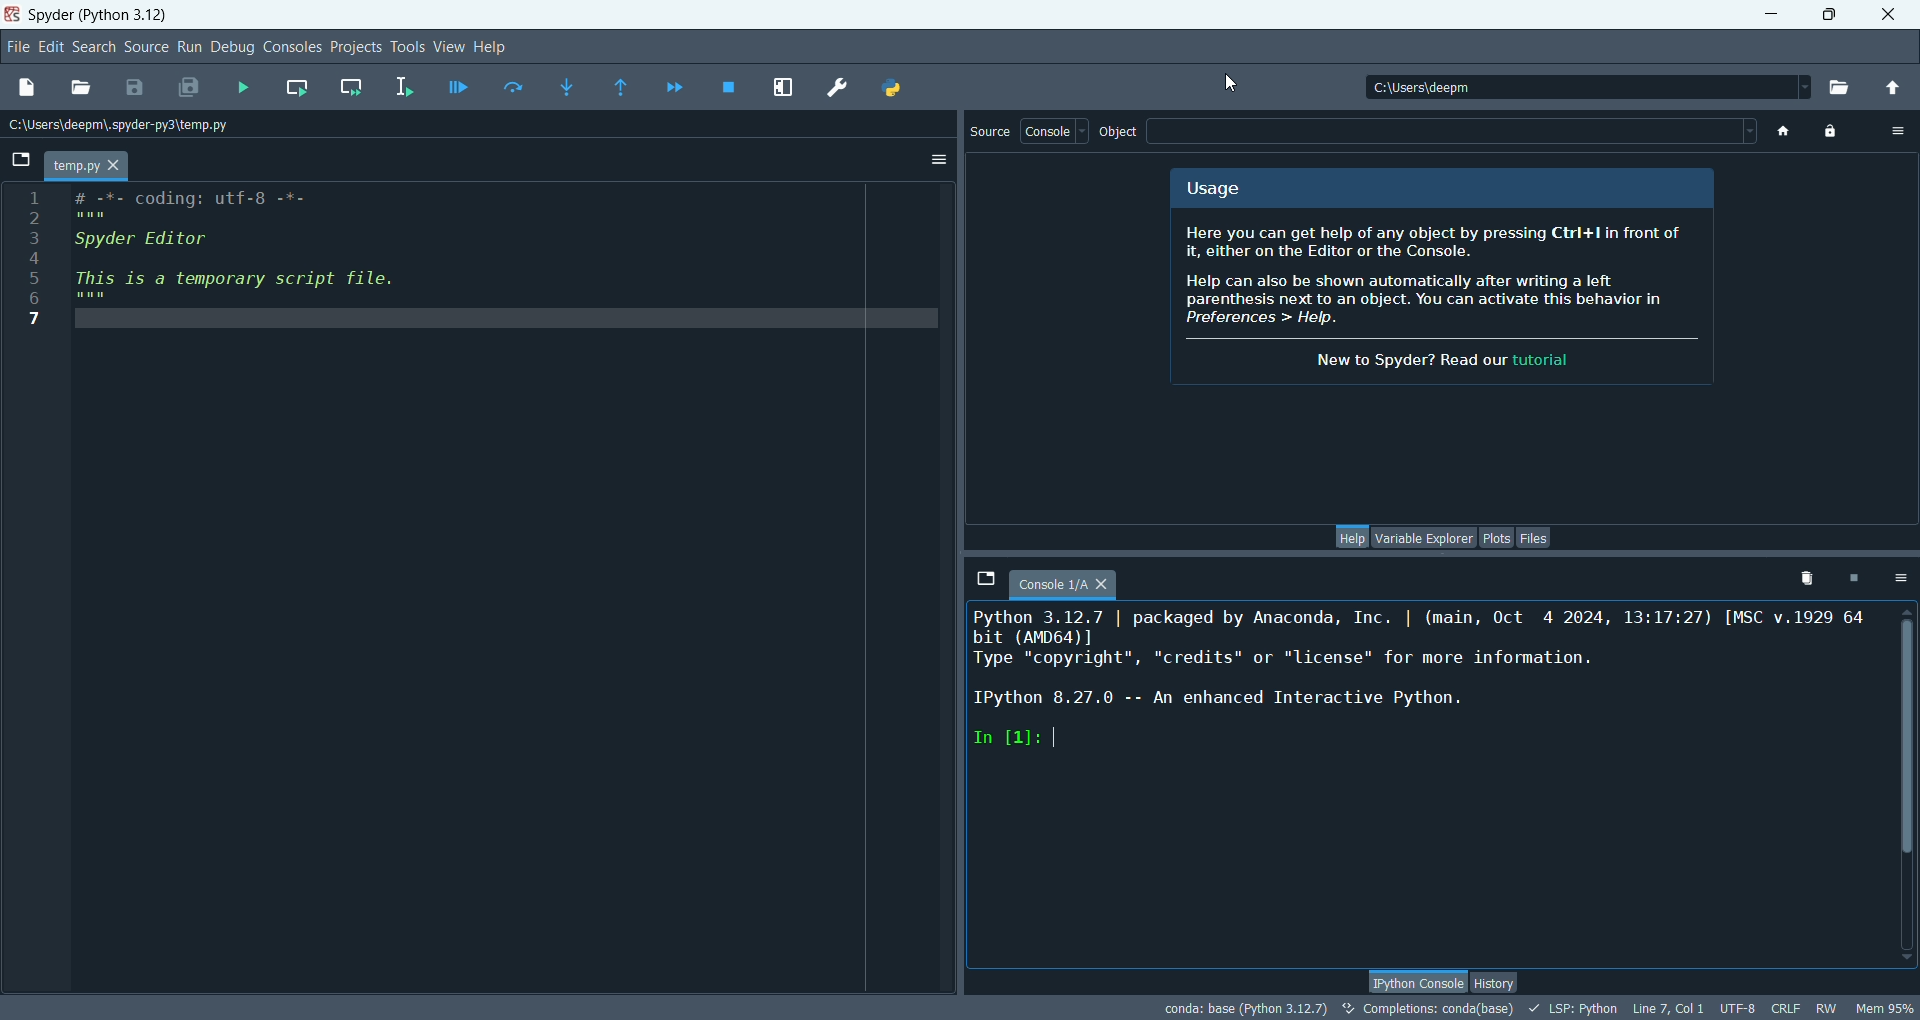 This screenshot has height=1020, width=1920. I want to click on edit, so click(52, 47).